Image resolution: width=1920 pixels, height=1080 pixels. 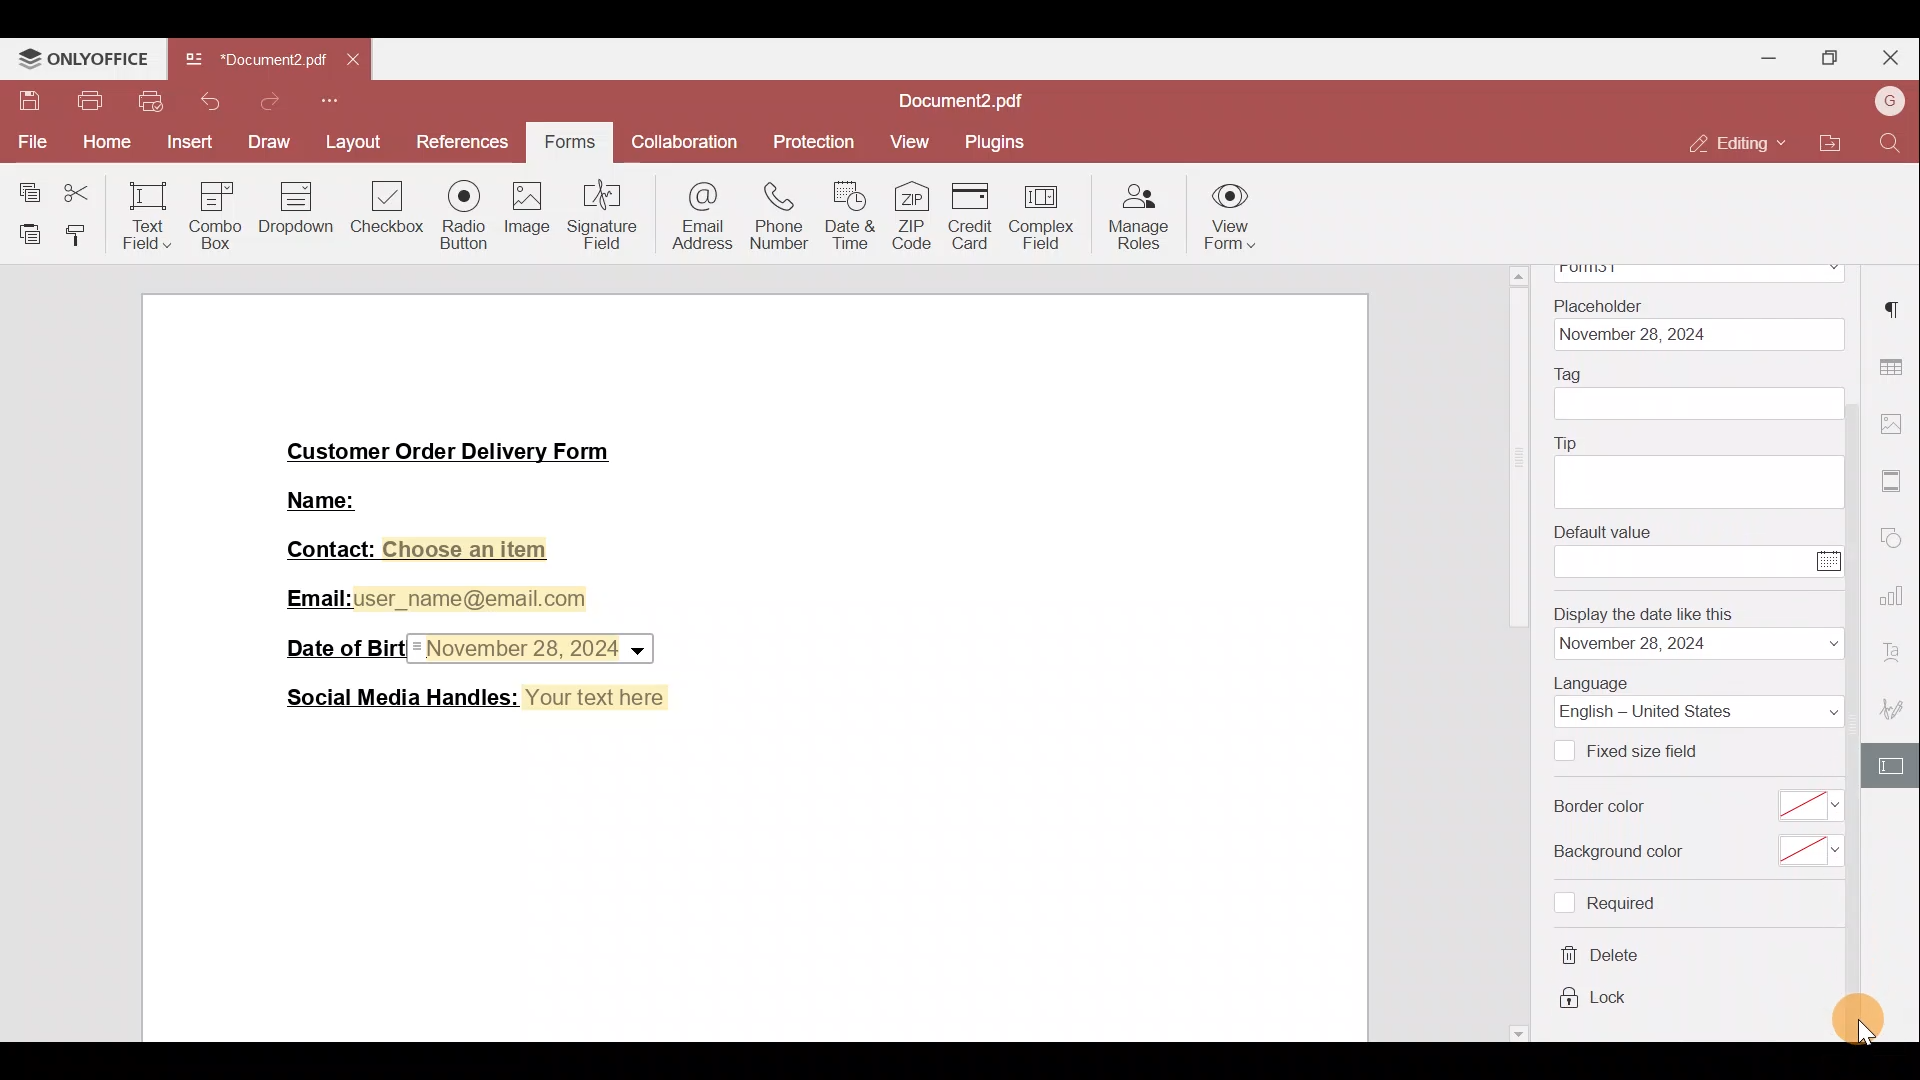 What do you see at coordinates (1003, 141) in the screenshot?
I see `Plugins` at bounding box center [1003, 141].